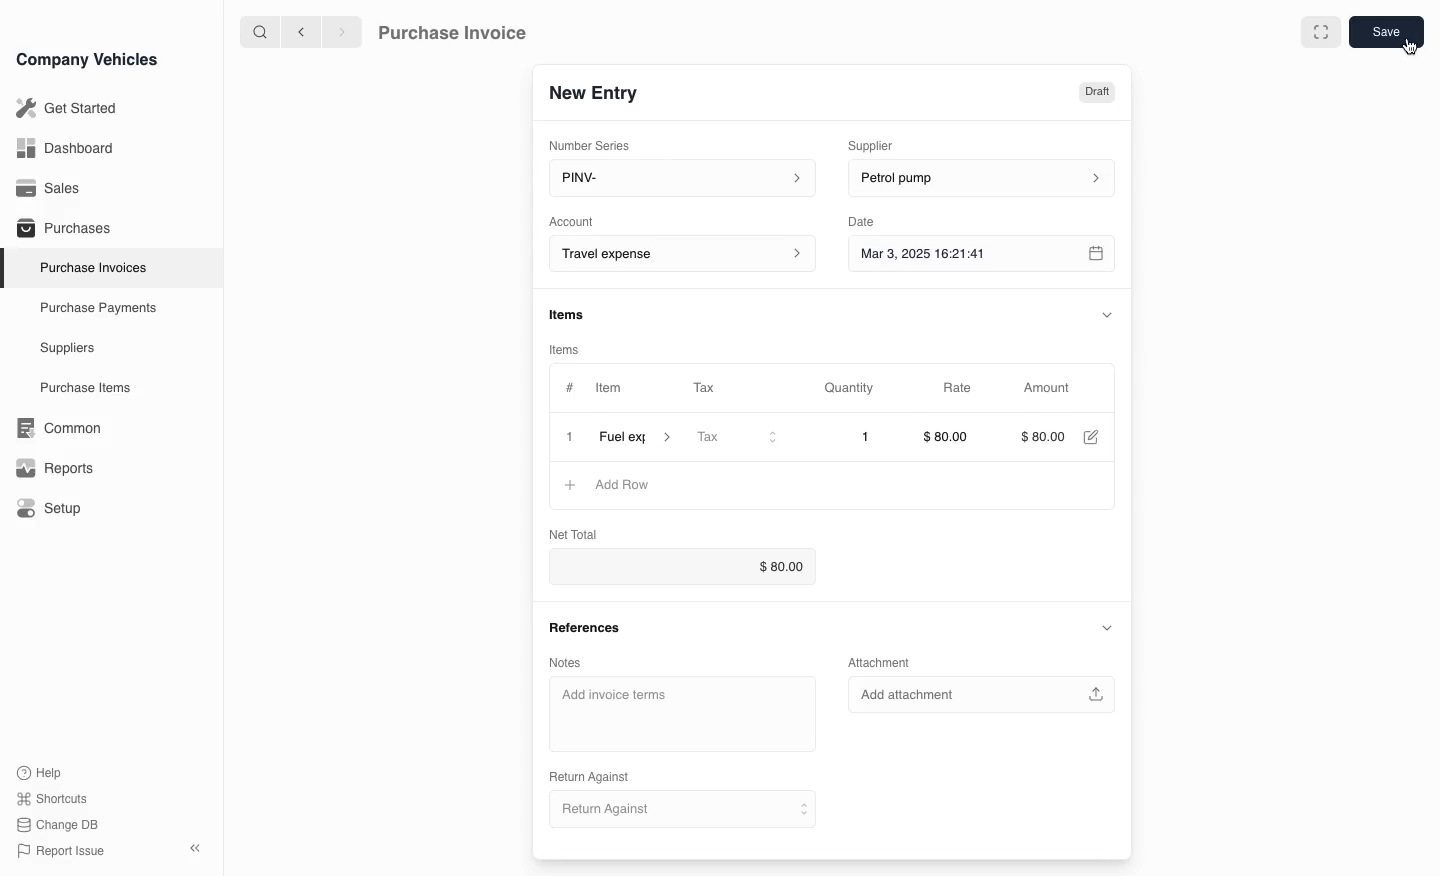  Describe the element at coordinates (89, 267) in the screenshot. I see `Purchase Invoices` at that location.